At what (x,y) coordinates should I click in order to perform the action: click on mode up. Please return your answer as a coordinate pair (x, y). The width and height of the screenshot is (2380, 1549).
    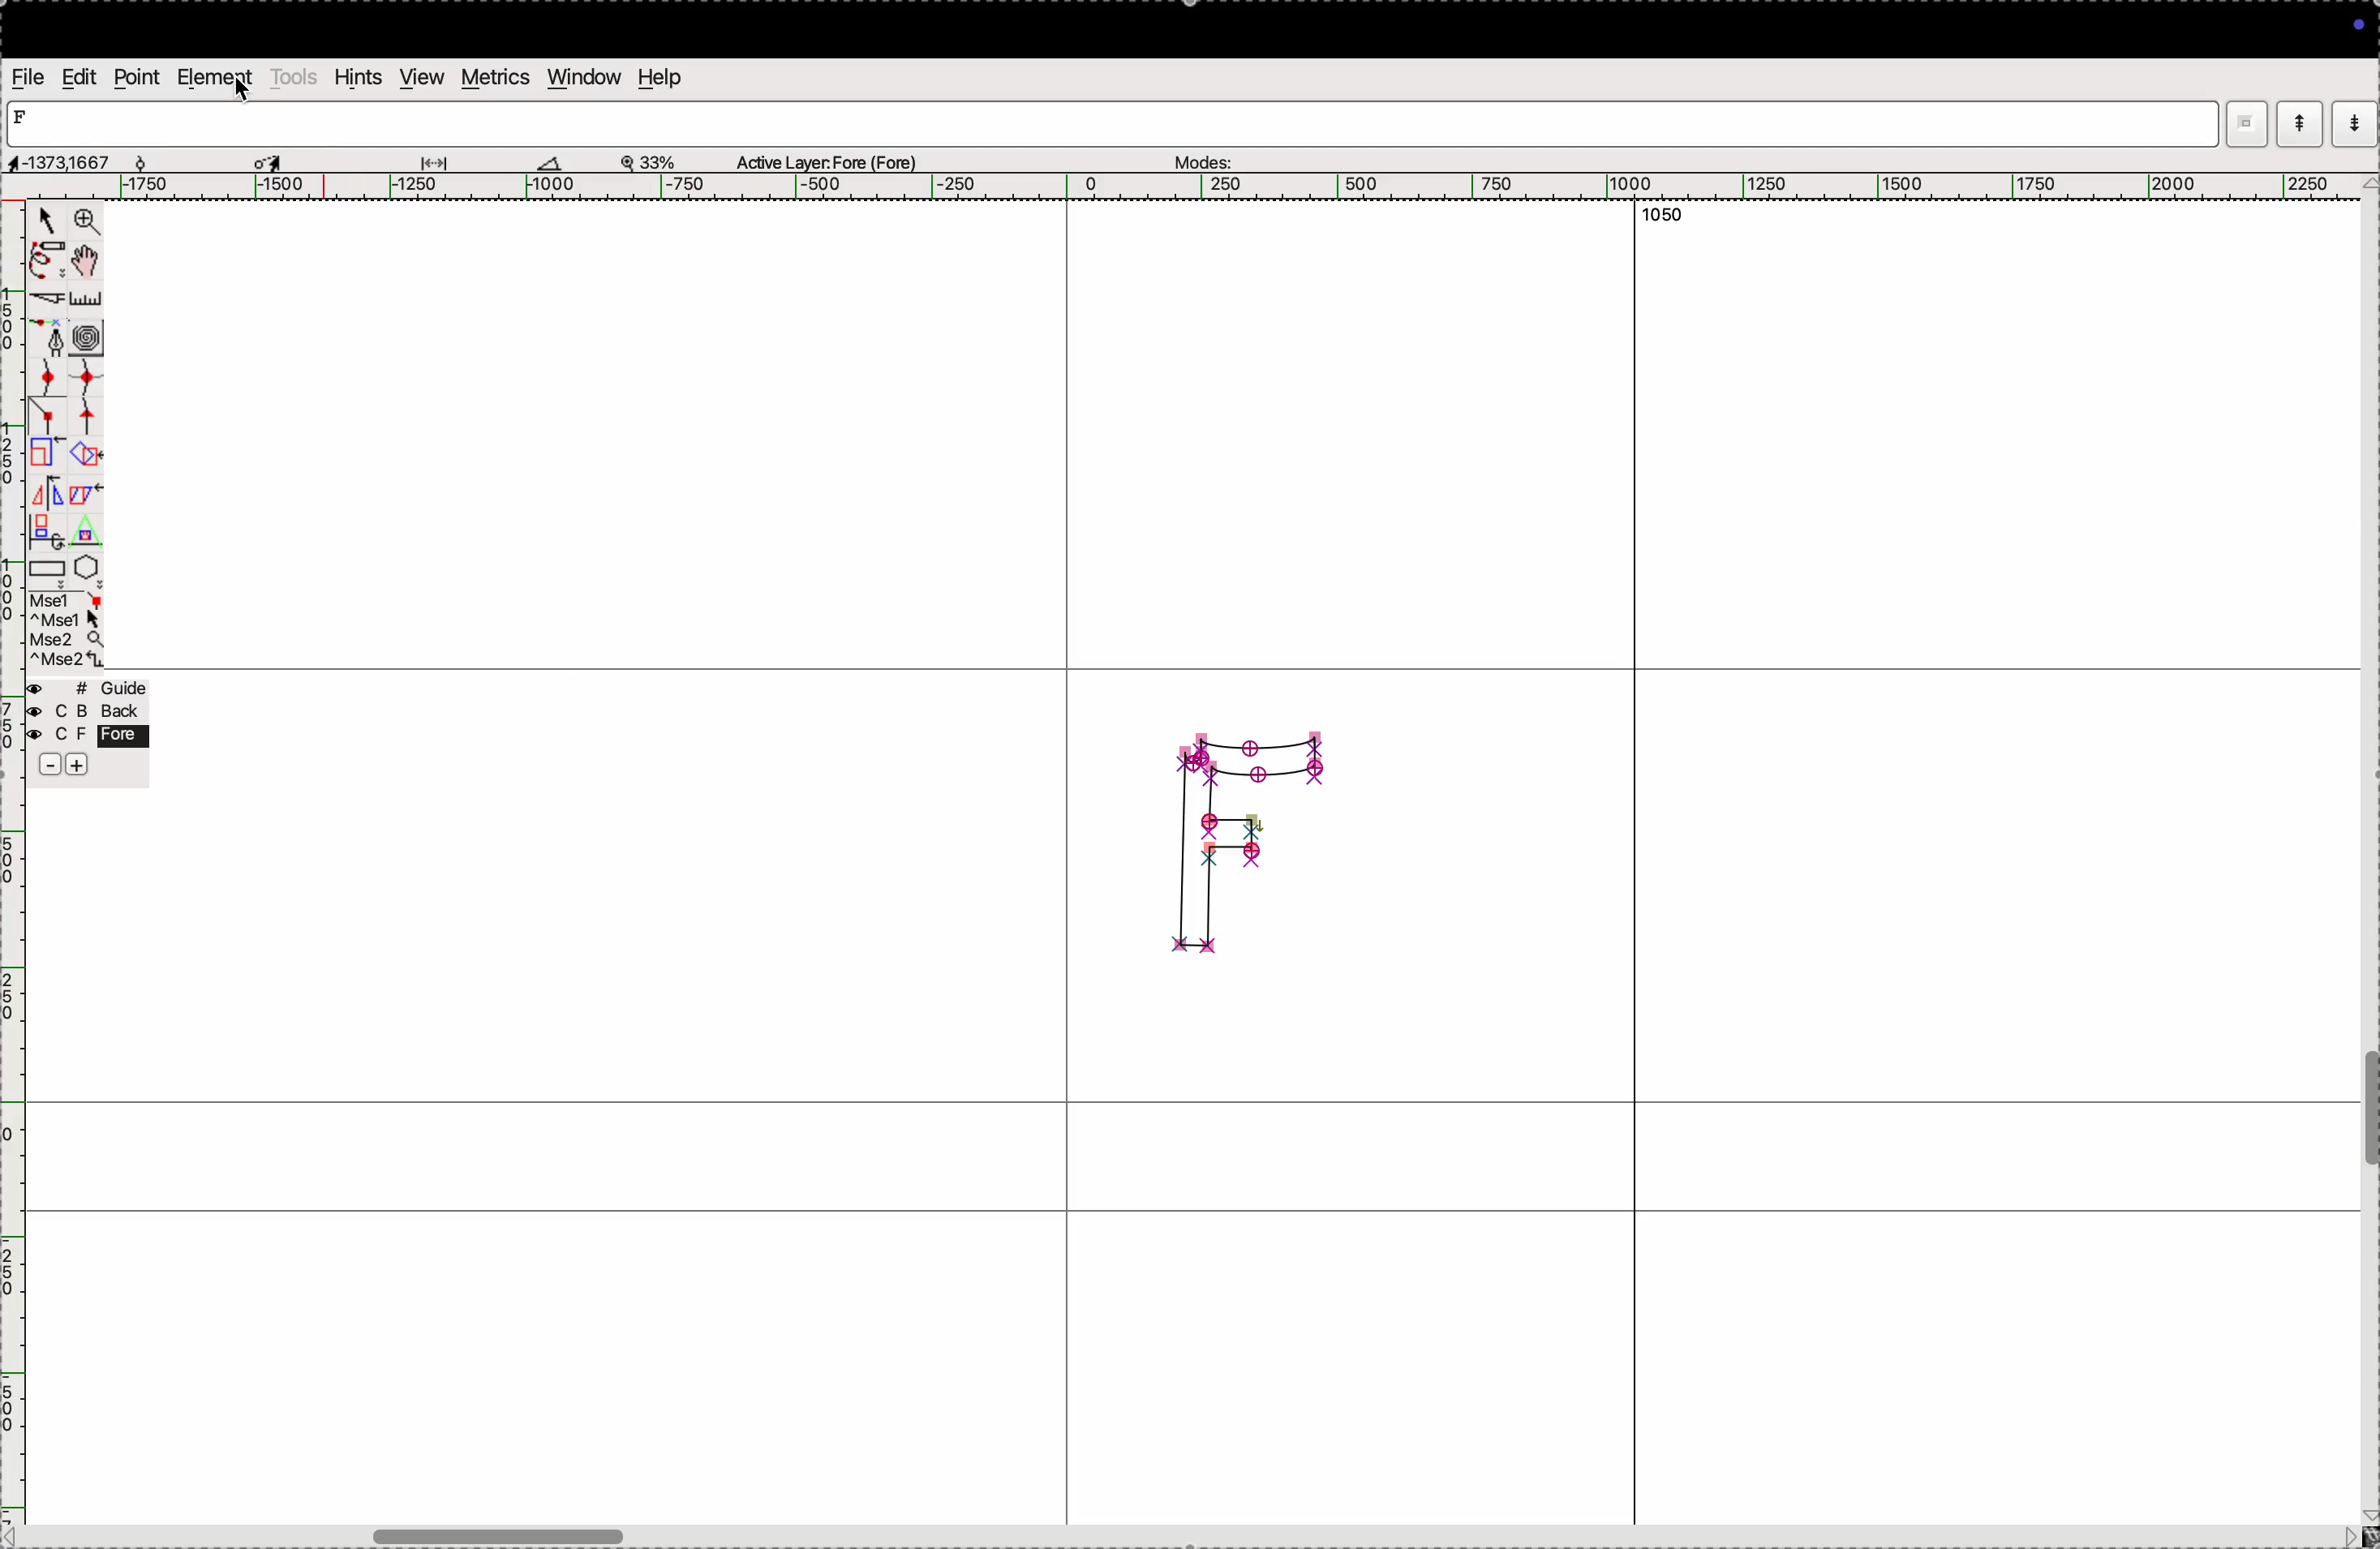
    Looking at the image, I should click on (2297, 124).